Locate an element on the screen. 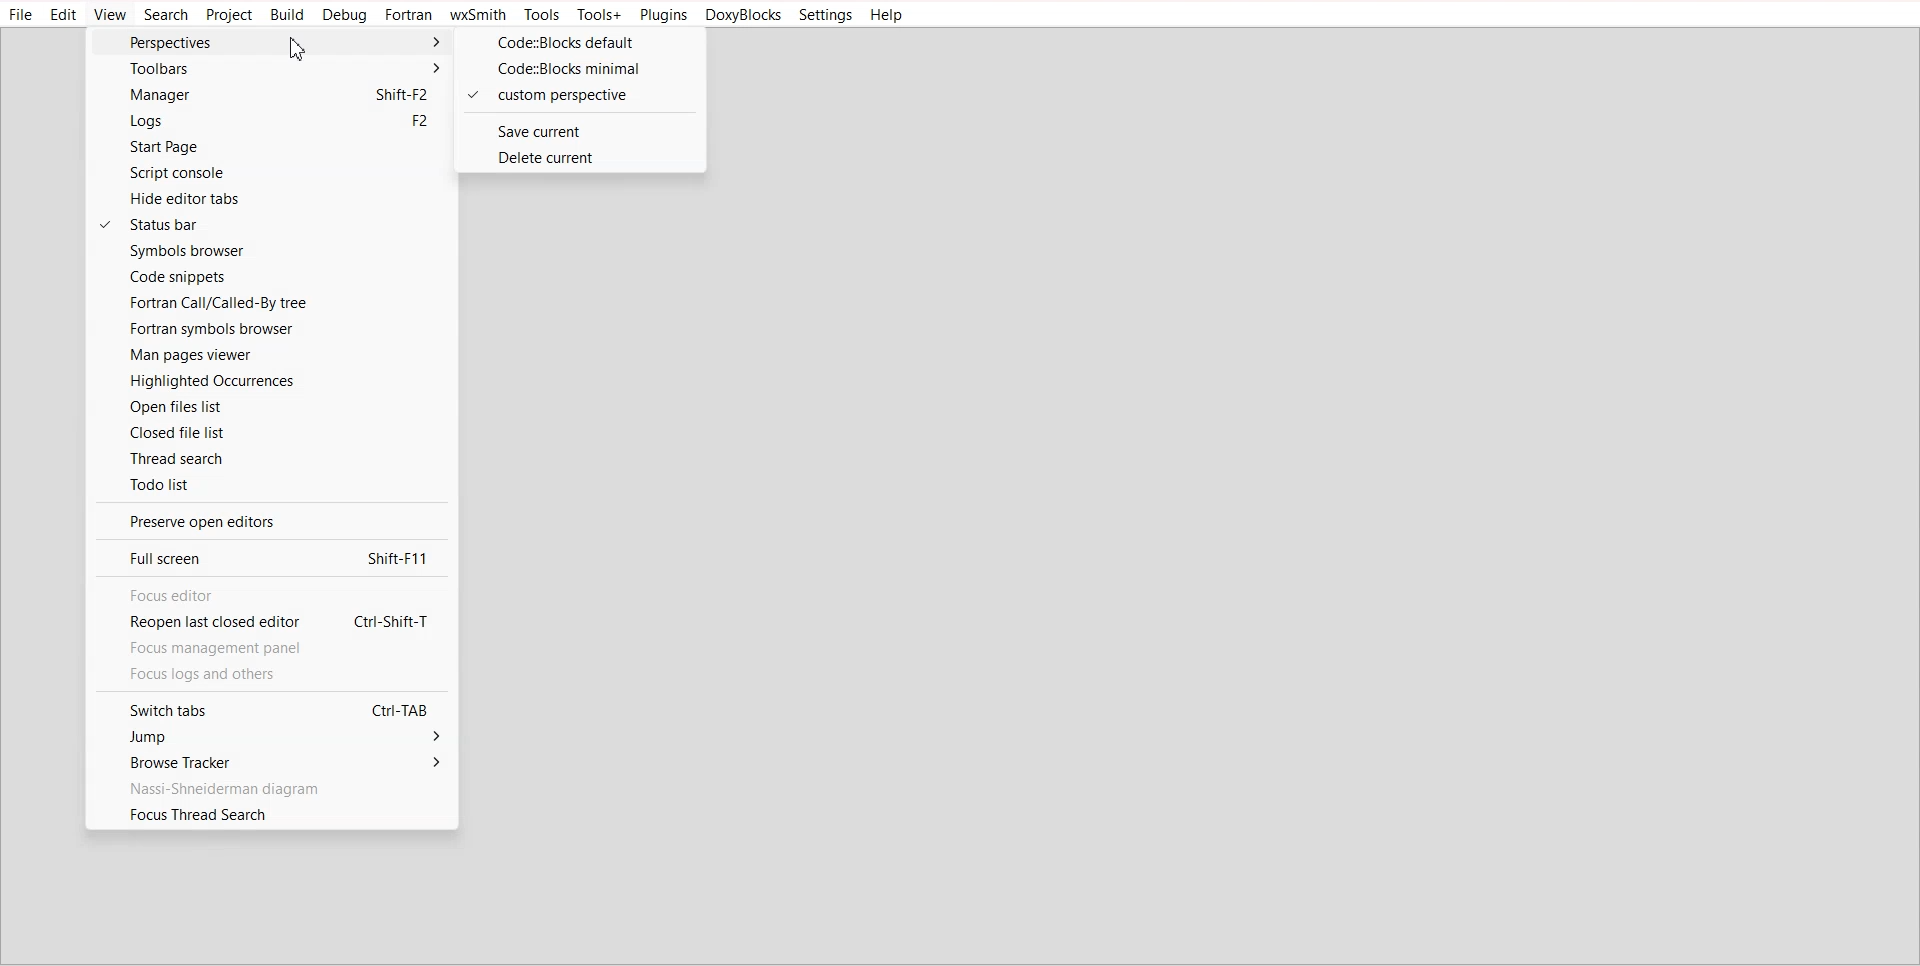 The image size is (1920, 966). Save current is located at coordinates (578, 131).